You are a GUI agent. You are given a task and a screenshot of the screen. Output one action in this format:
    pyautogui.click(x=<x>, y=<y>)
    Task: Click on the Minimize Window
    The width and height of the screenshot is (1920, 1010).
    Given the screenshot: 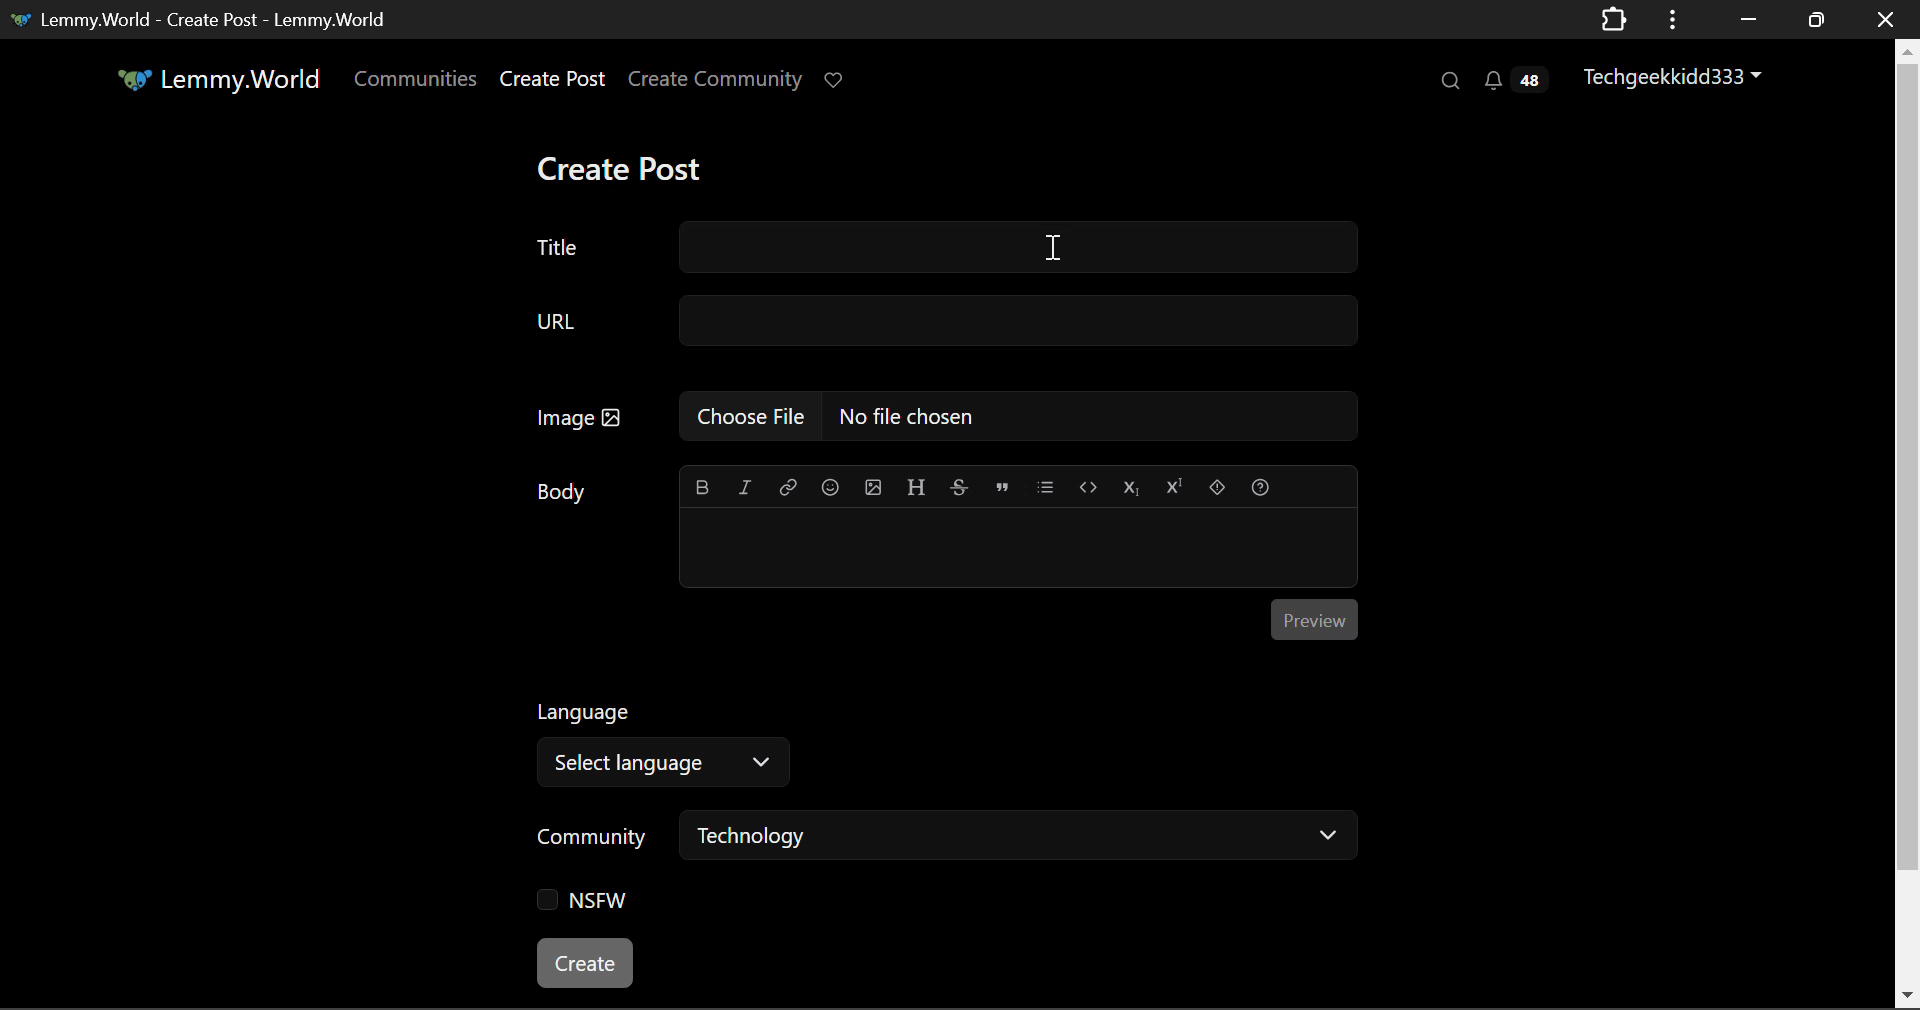 What is the action you would take?
    pyautogui.click(x=1819, y=19)
    